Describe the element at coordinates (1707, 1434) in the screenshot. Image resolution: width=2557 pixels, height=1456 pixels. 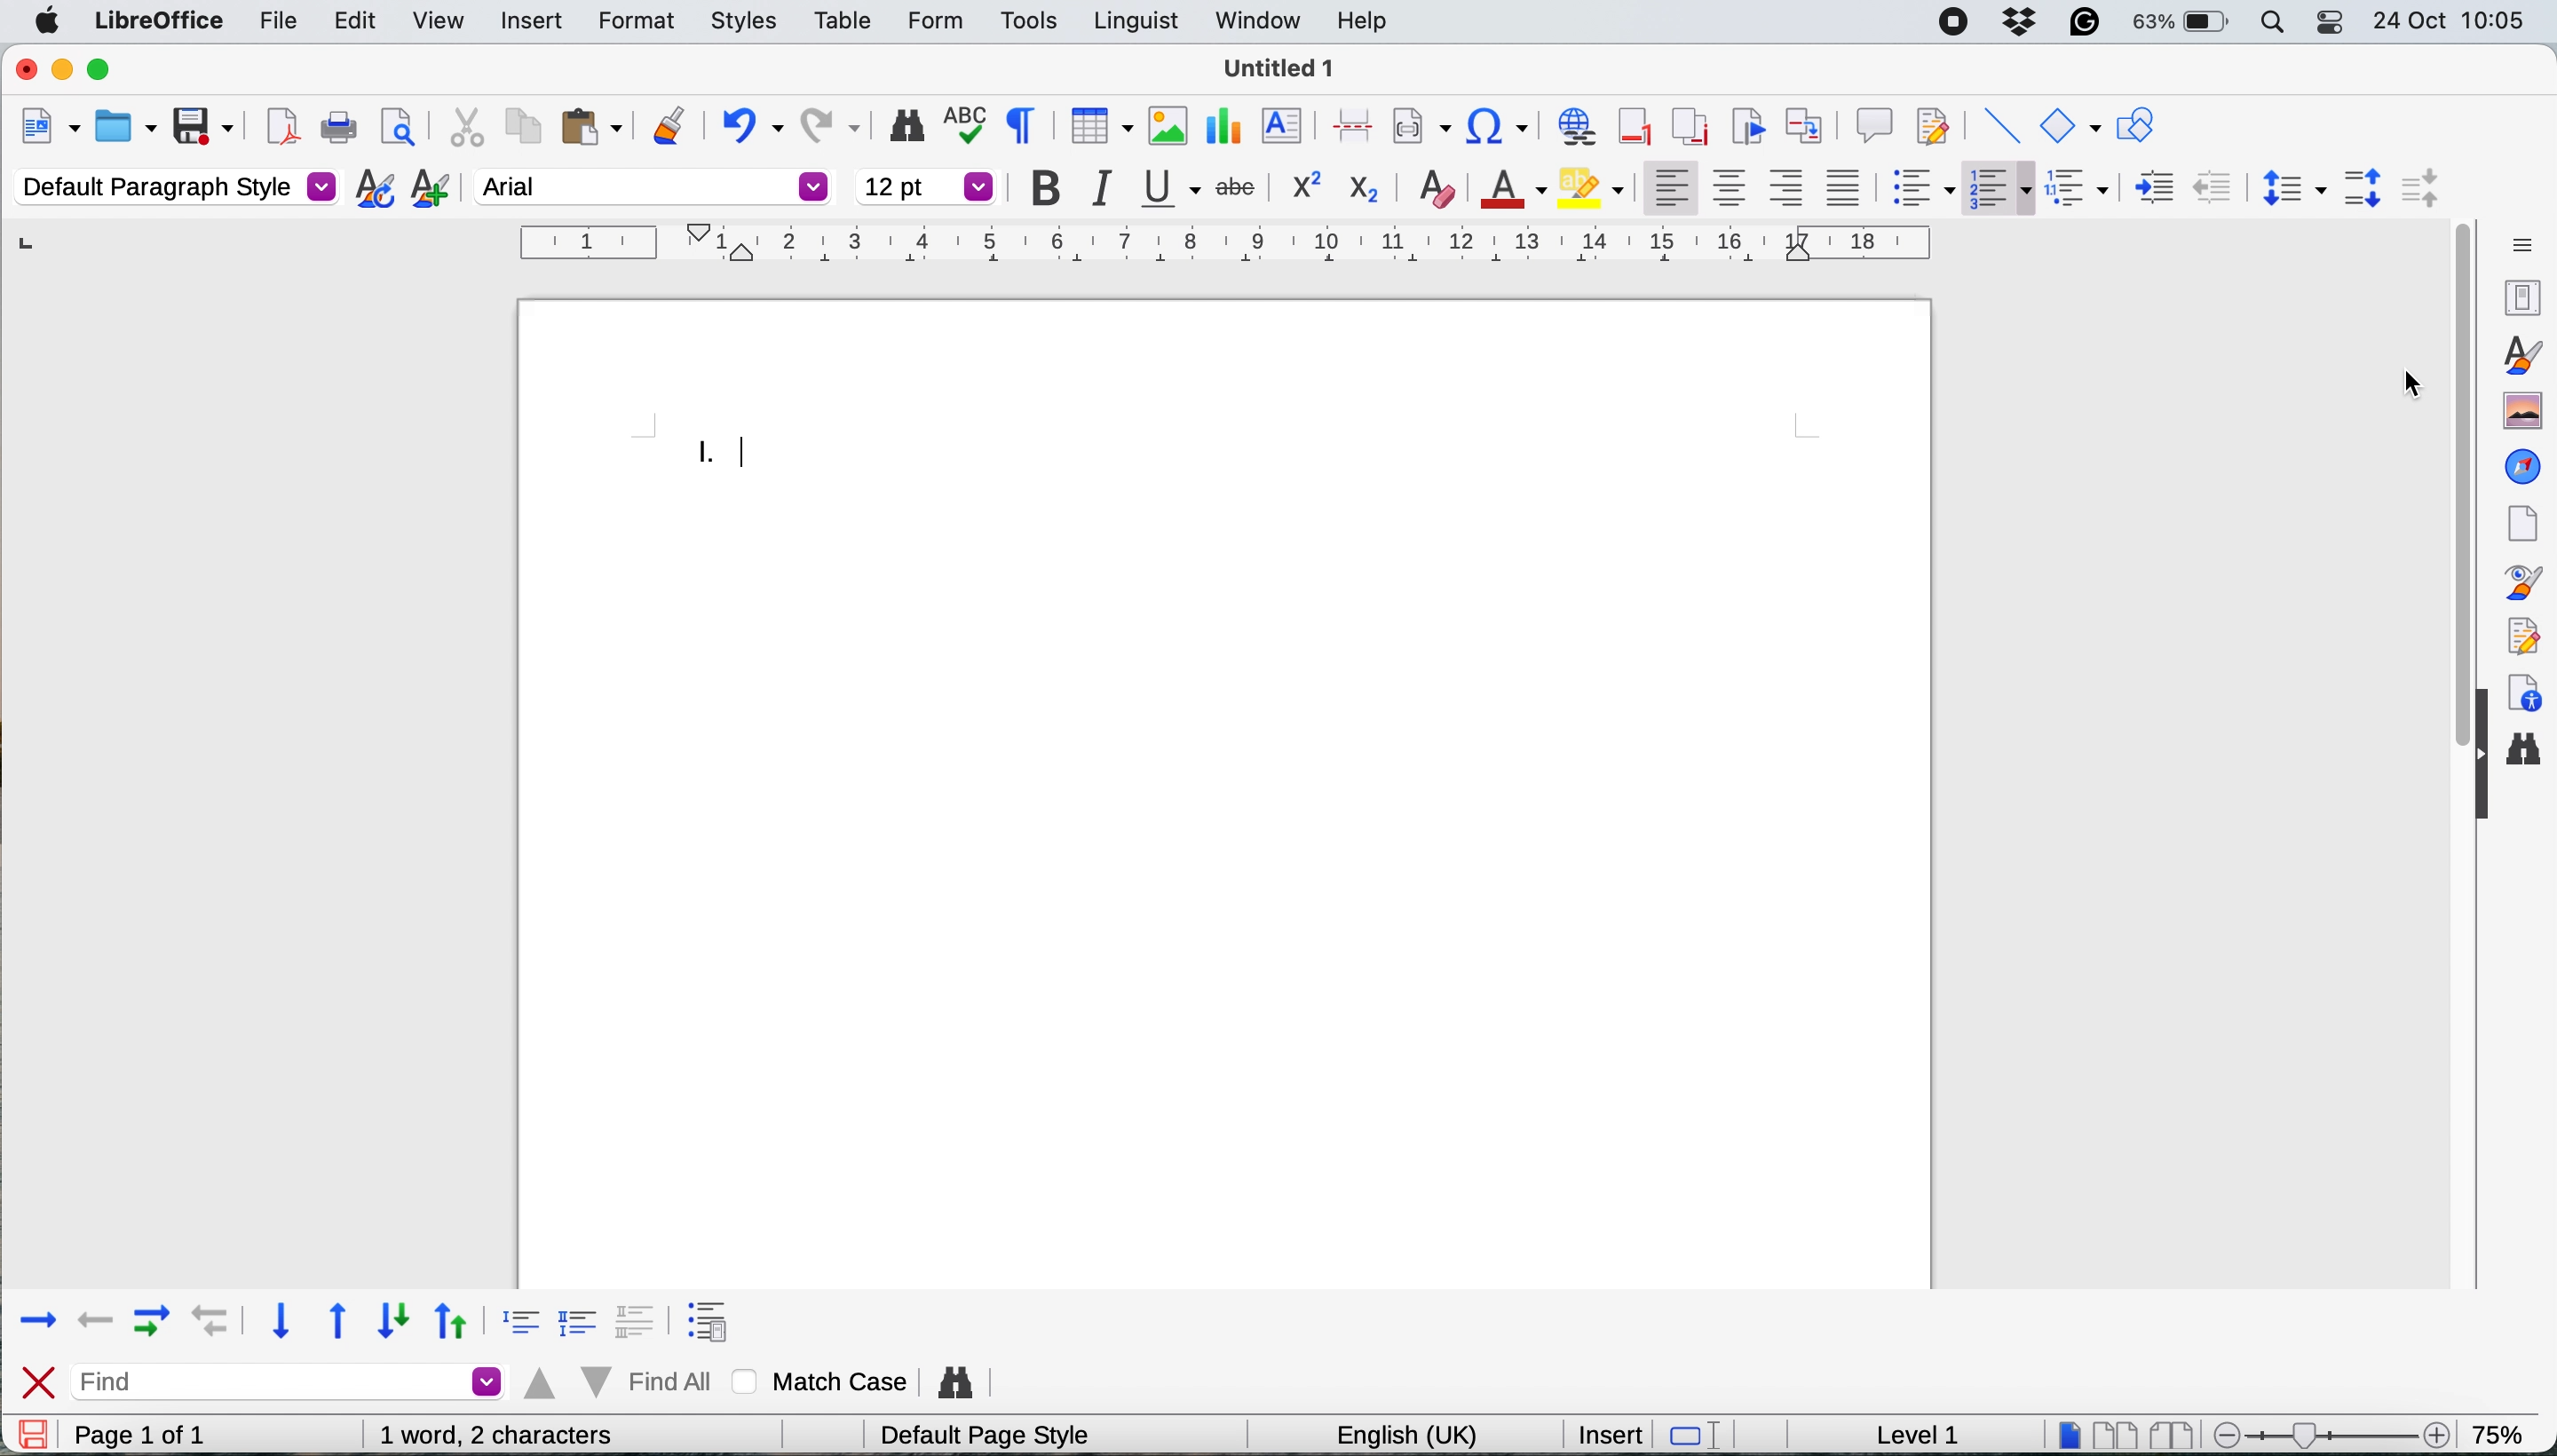
I see `standard selection` at that location.